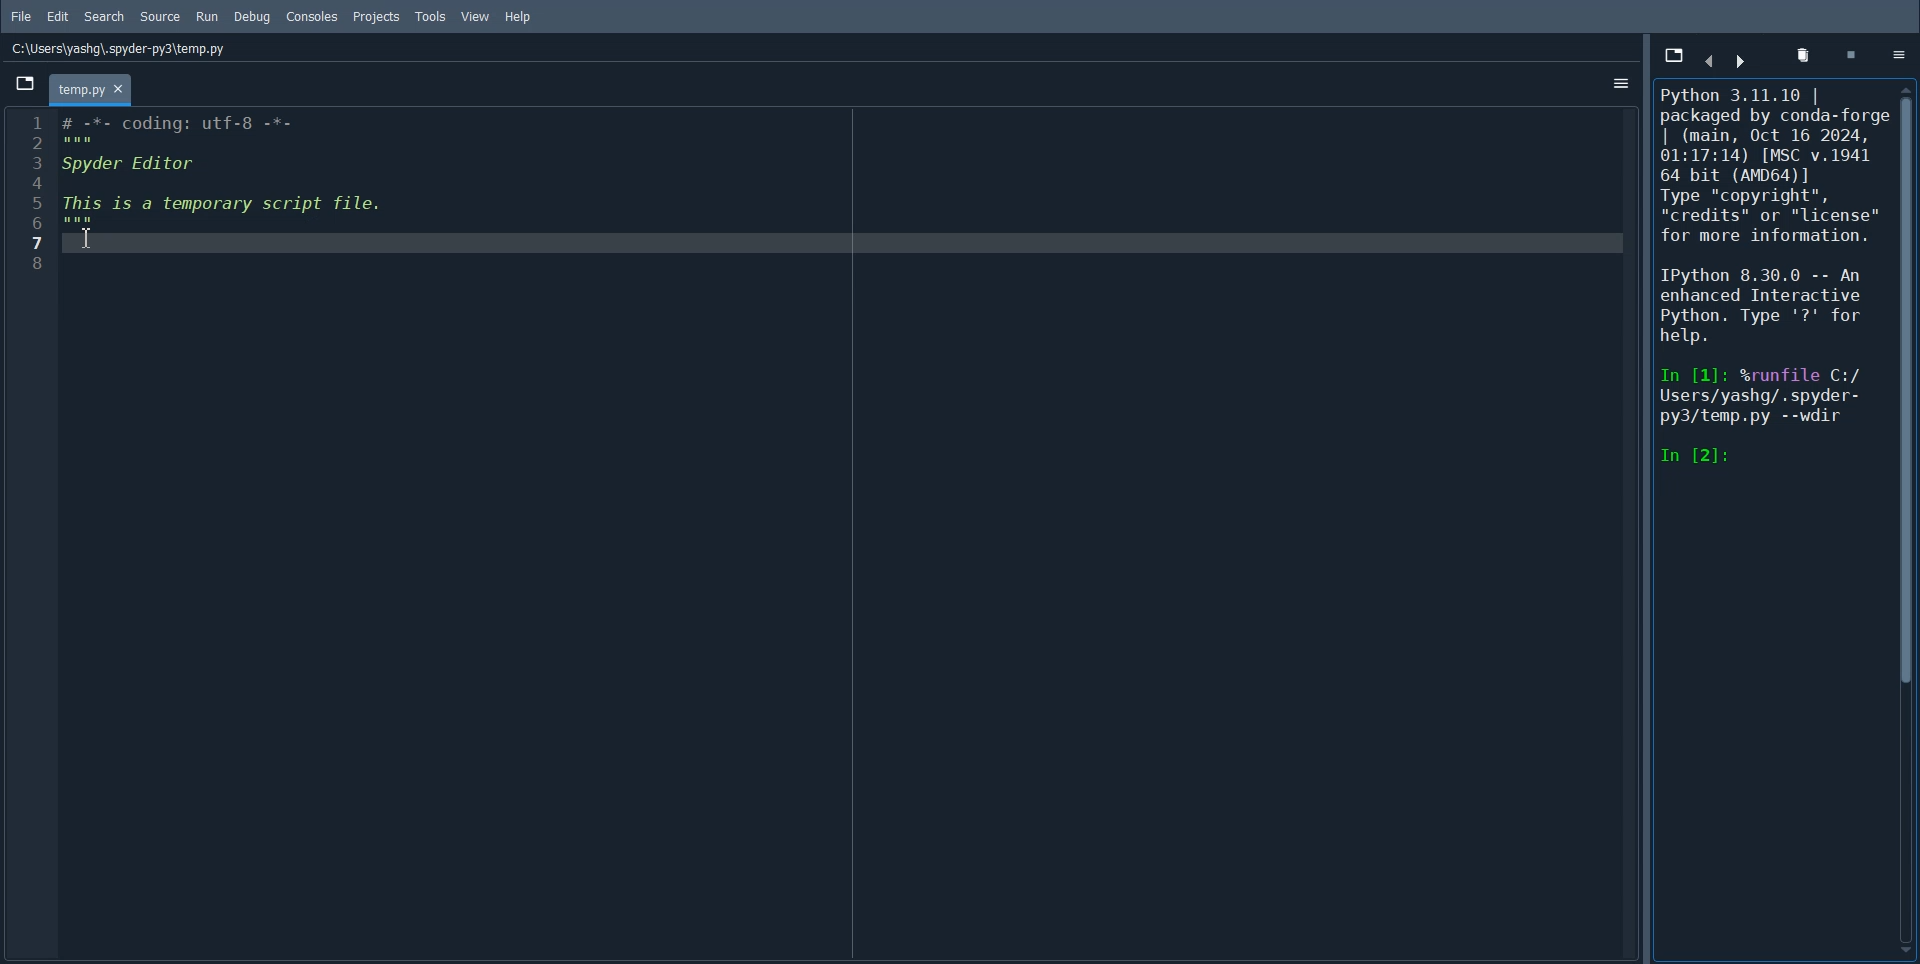 The height and width of the screenshot is (964, 1920). What do you see at coordinates (1675, 56) in the screenshot?
I see `Browse tab` at bounding box center [1675, 56].